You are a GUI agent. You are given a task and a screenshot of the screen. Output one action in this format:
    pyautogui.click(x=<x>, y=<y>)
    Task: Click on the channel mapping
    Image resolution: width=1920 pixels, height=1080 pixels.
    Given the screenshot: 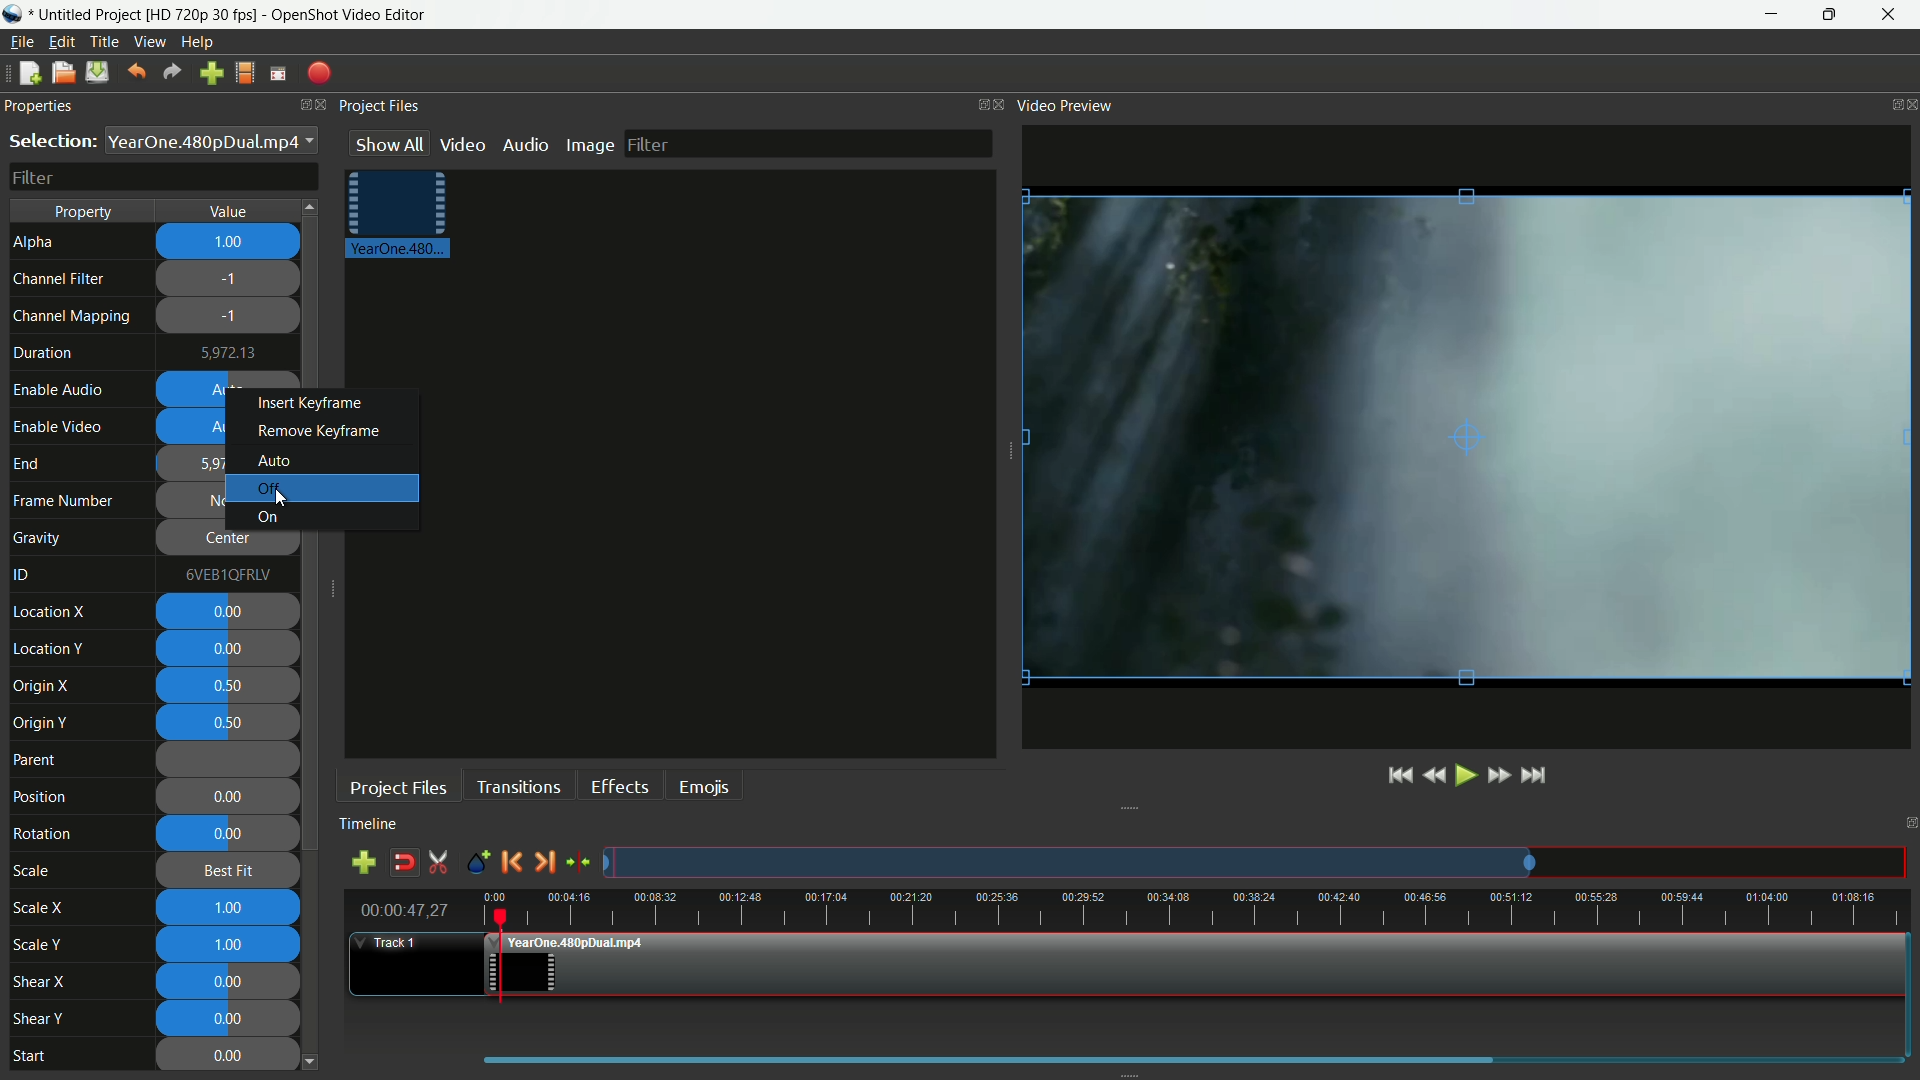 What is the action you would take?
    pyautogui.click(x=73, y=316)
    